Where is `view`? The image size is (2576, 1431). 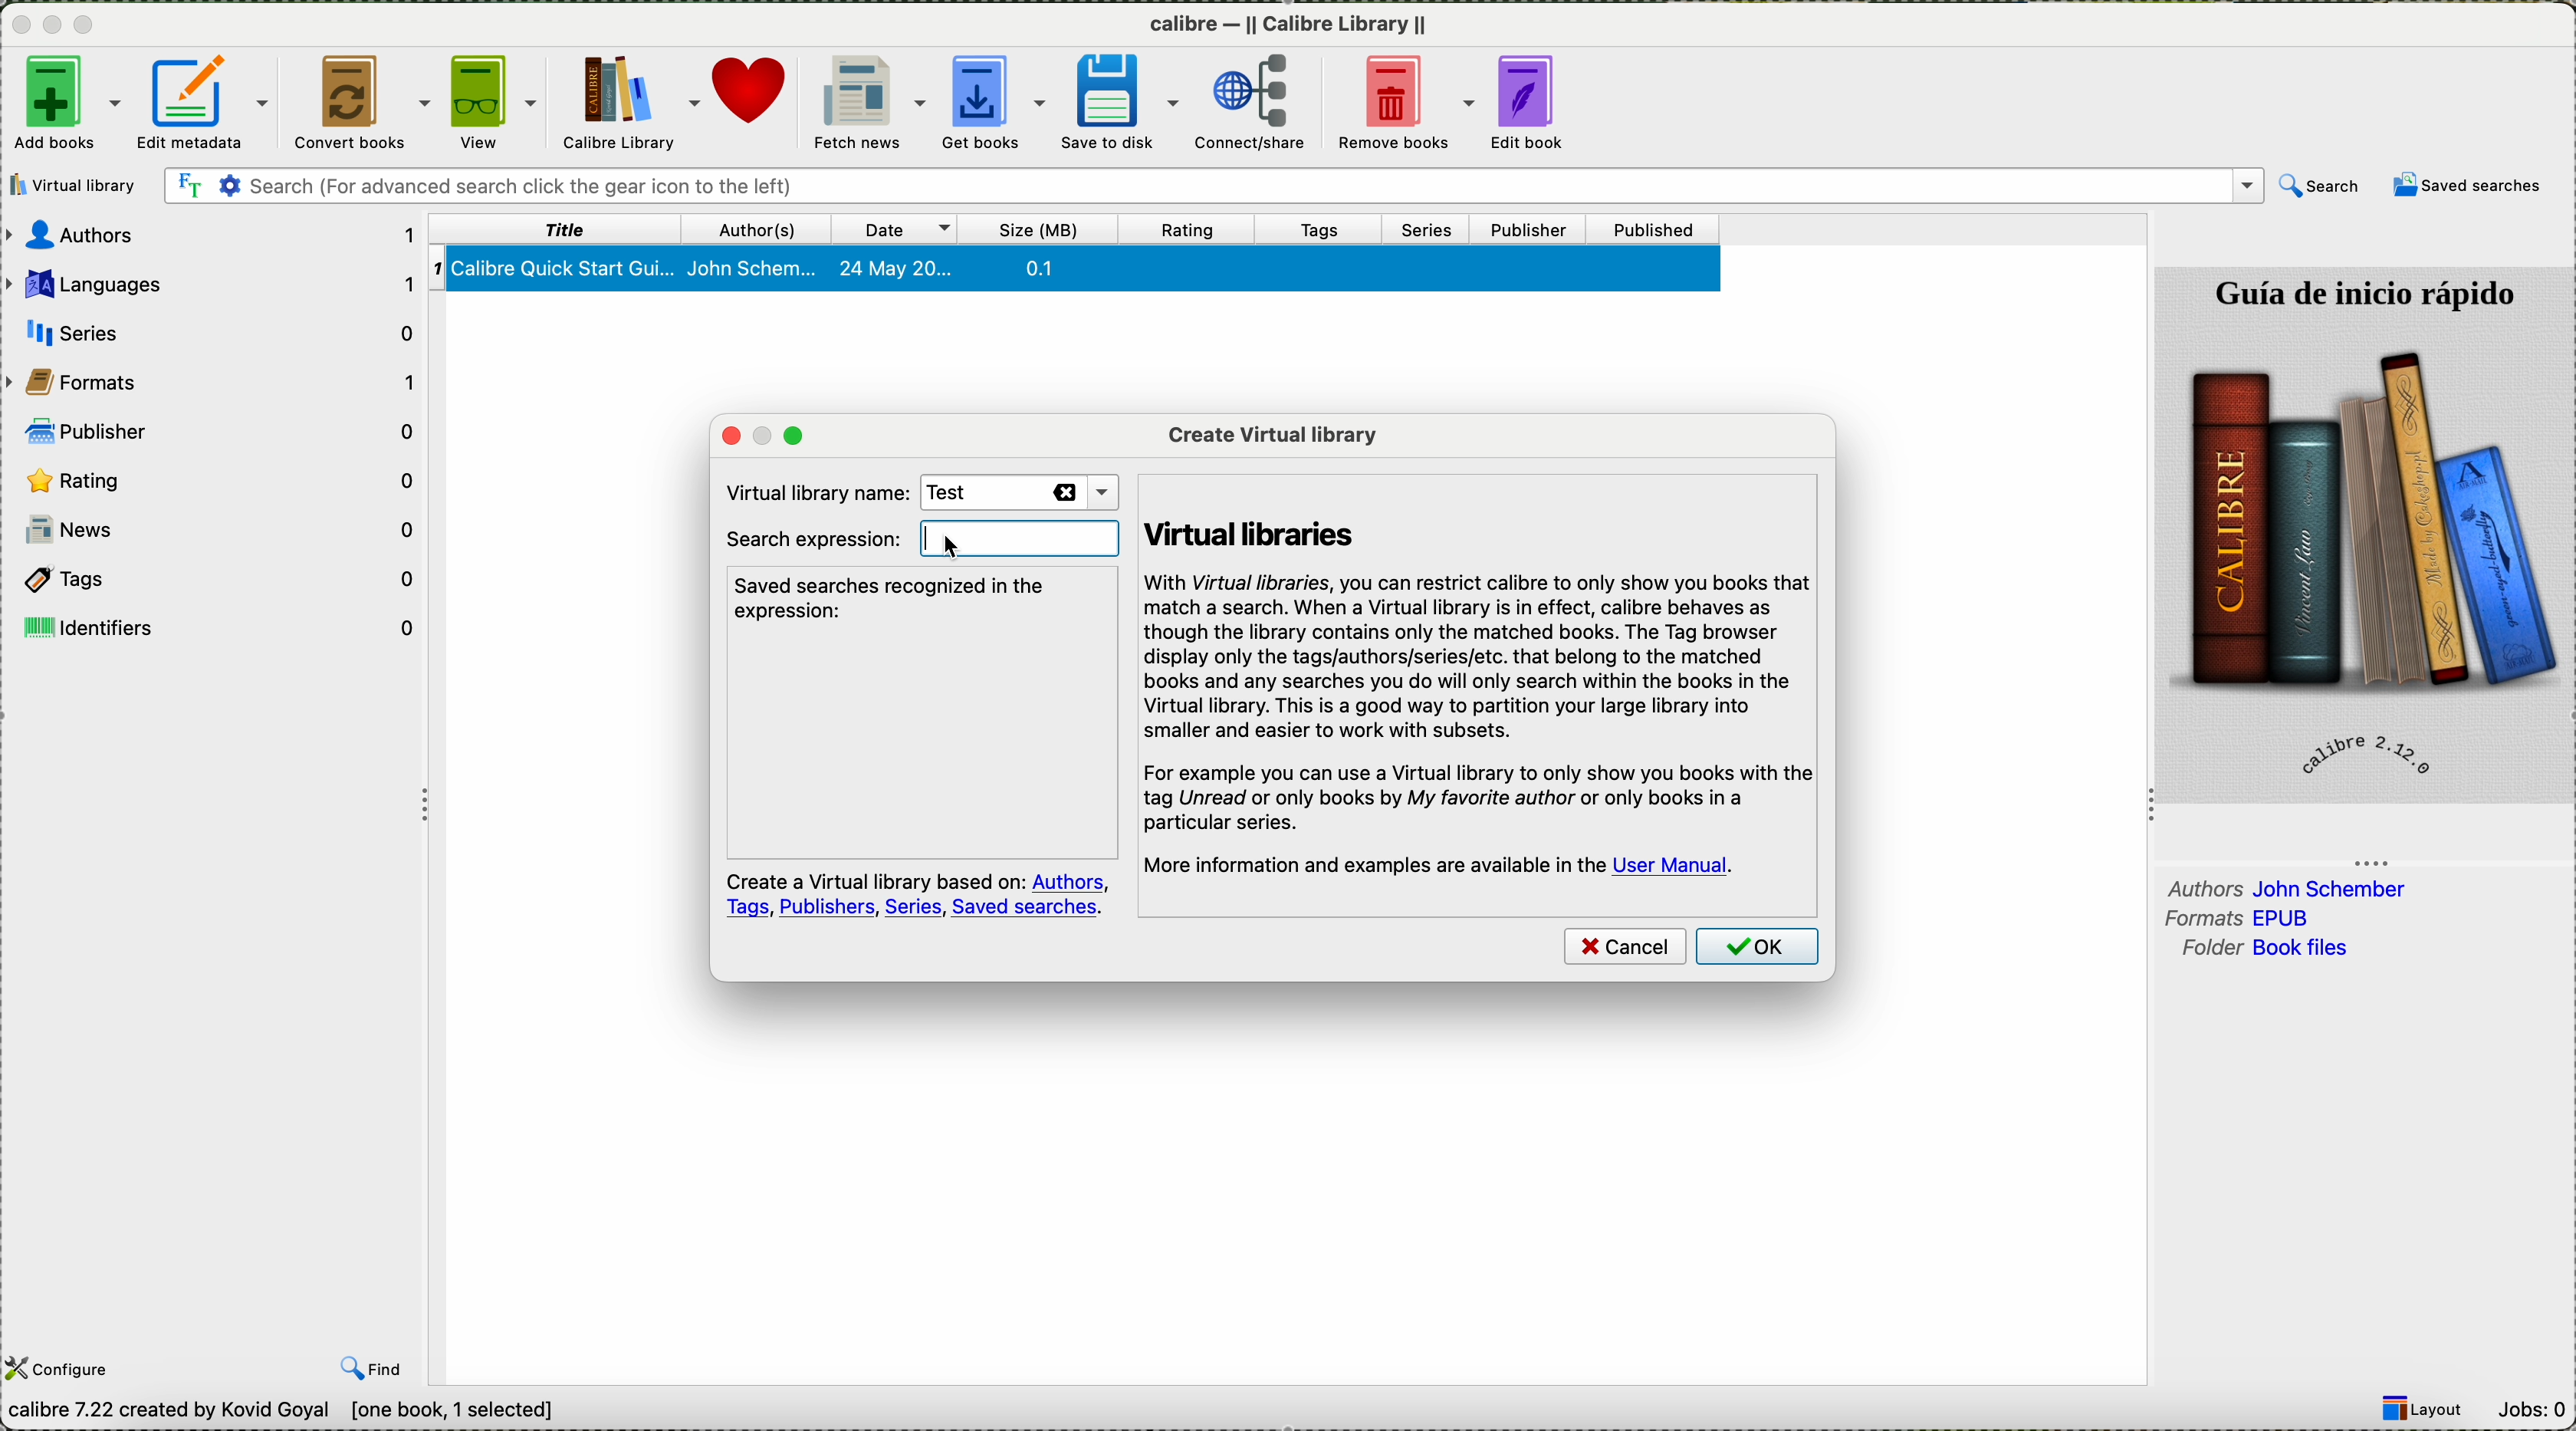 view is located at coordinates (497, 104).